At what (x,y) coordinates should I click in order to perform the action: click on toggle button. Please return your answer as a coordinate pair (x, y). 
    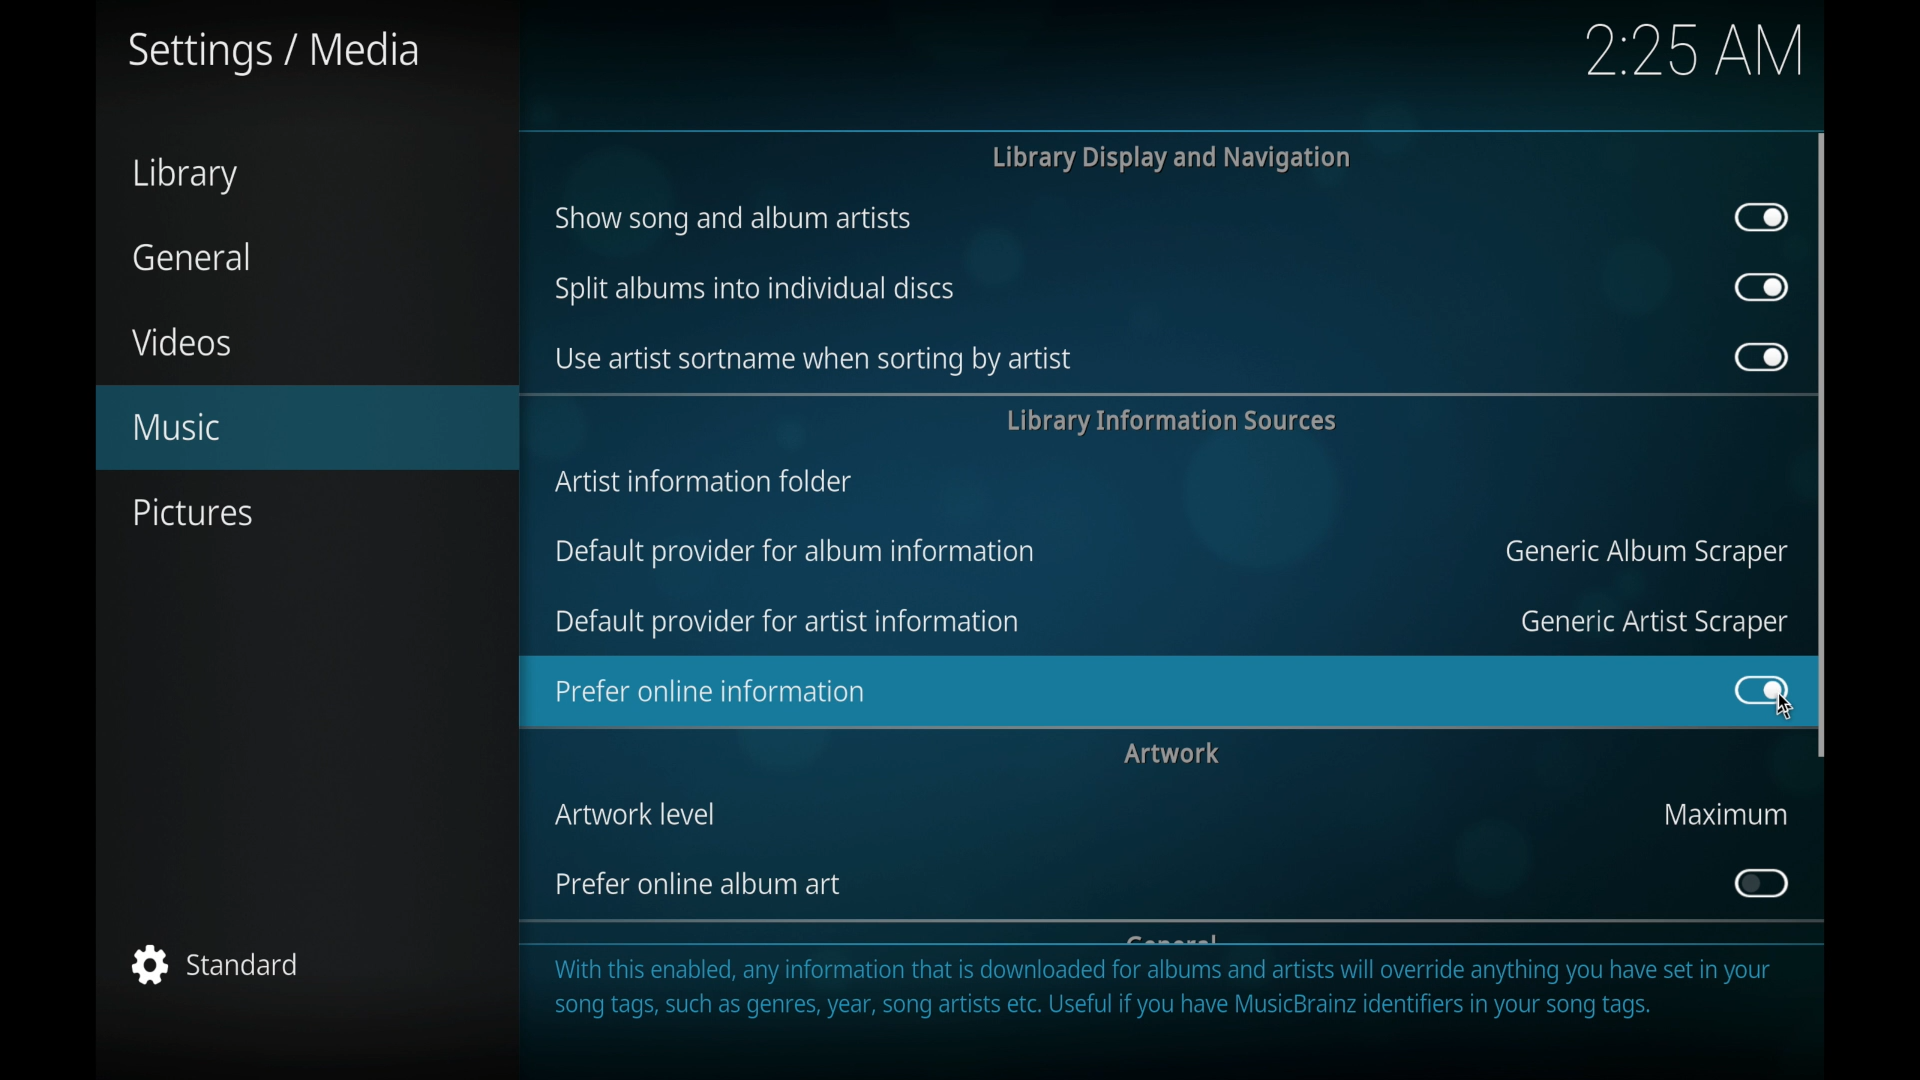
    Looking at the image, I should click on (1759, 690).